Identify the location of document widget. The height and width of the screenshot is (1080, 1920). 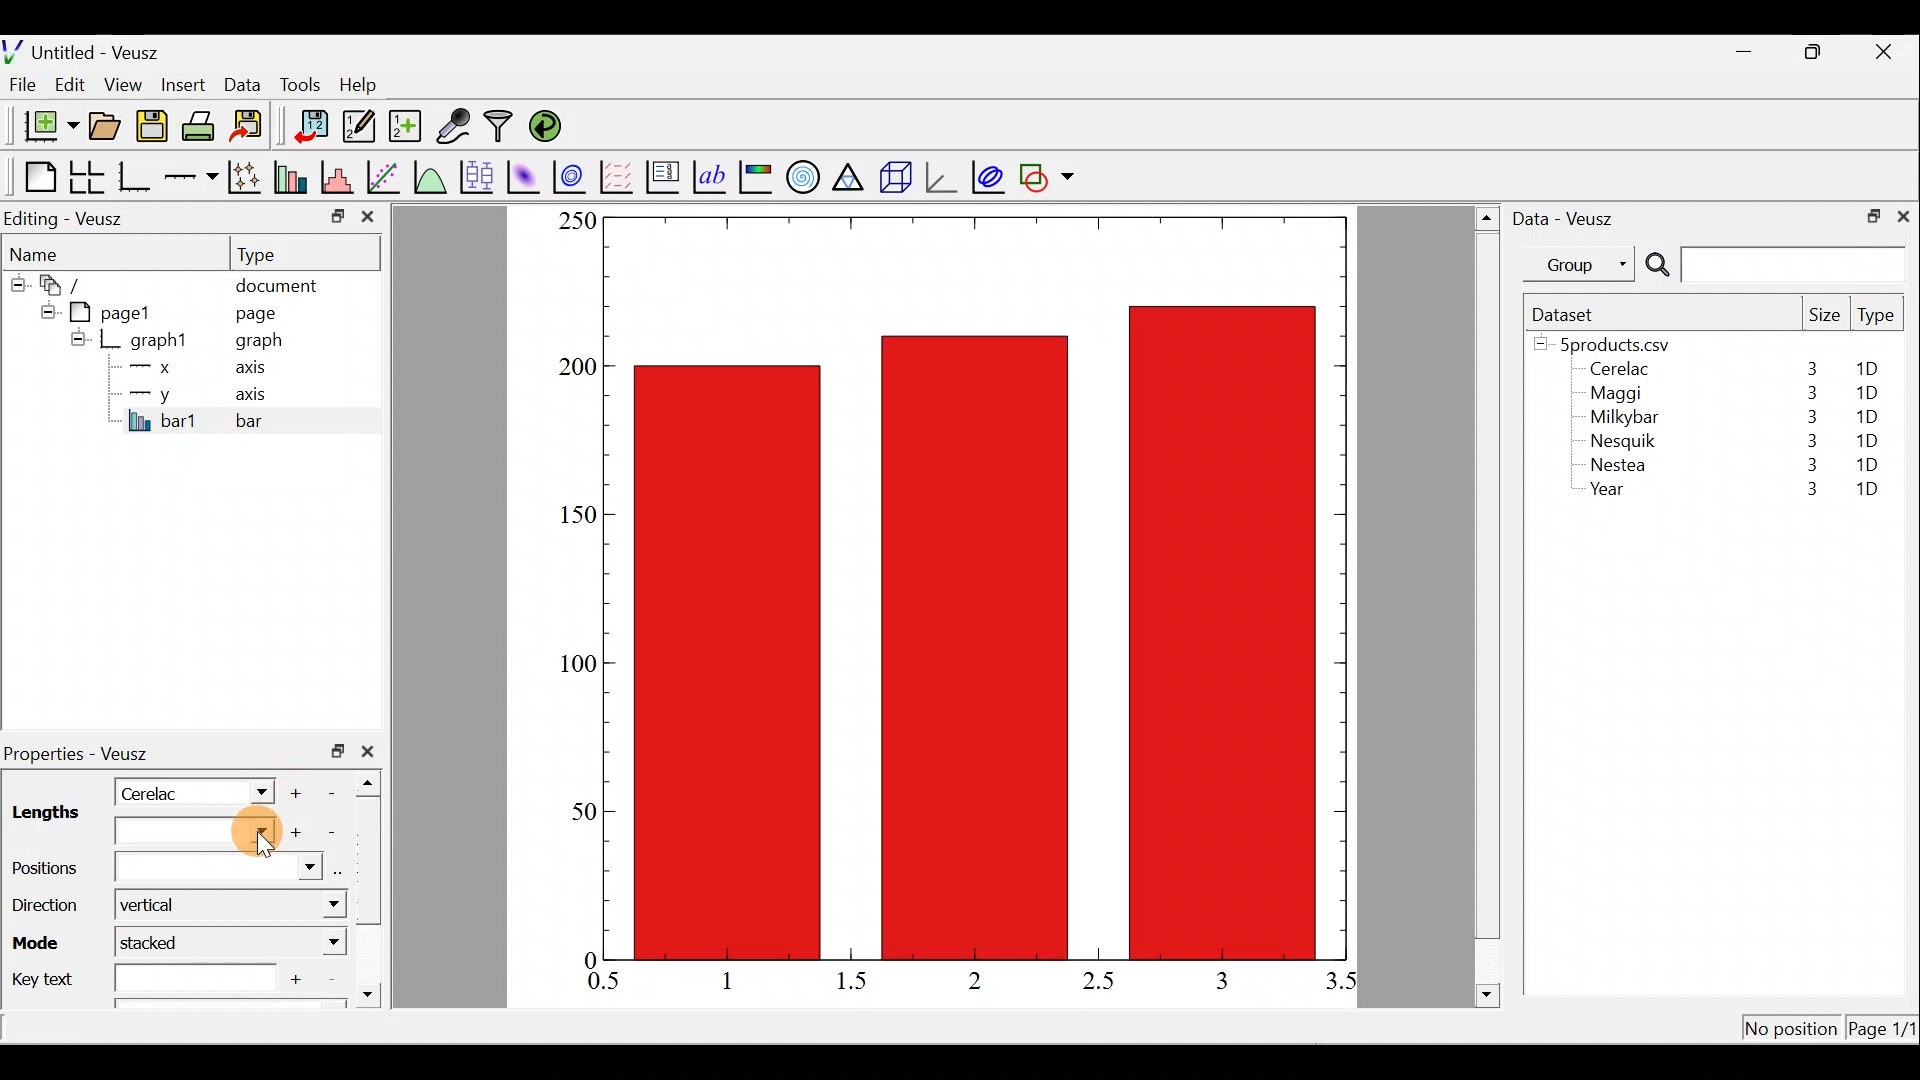
(71, 282).